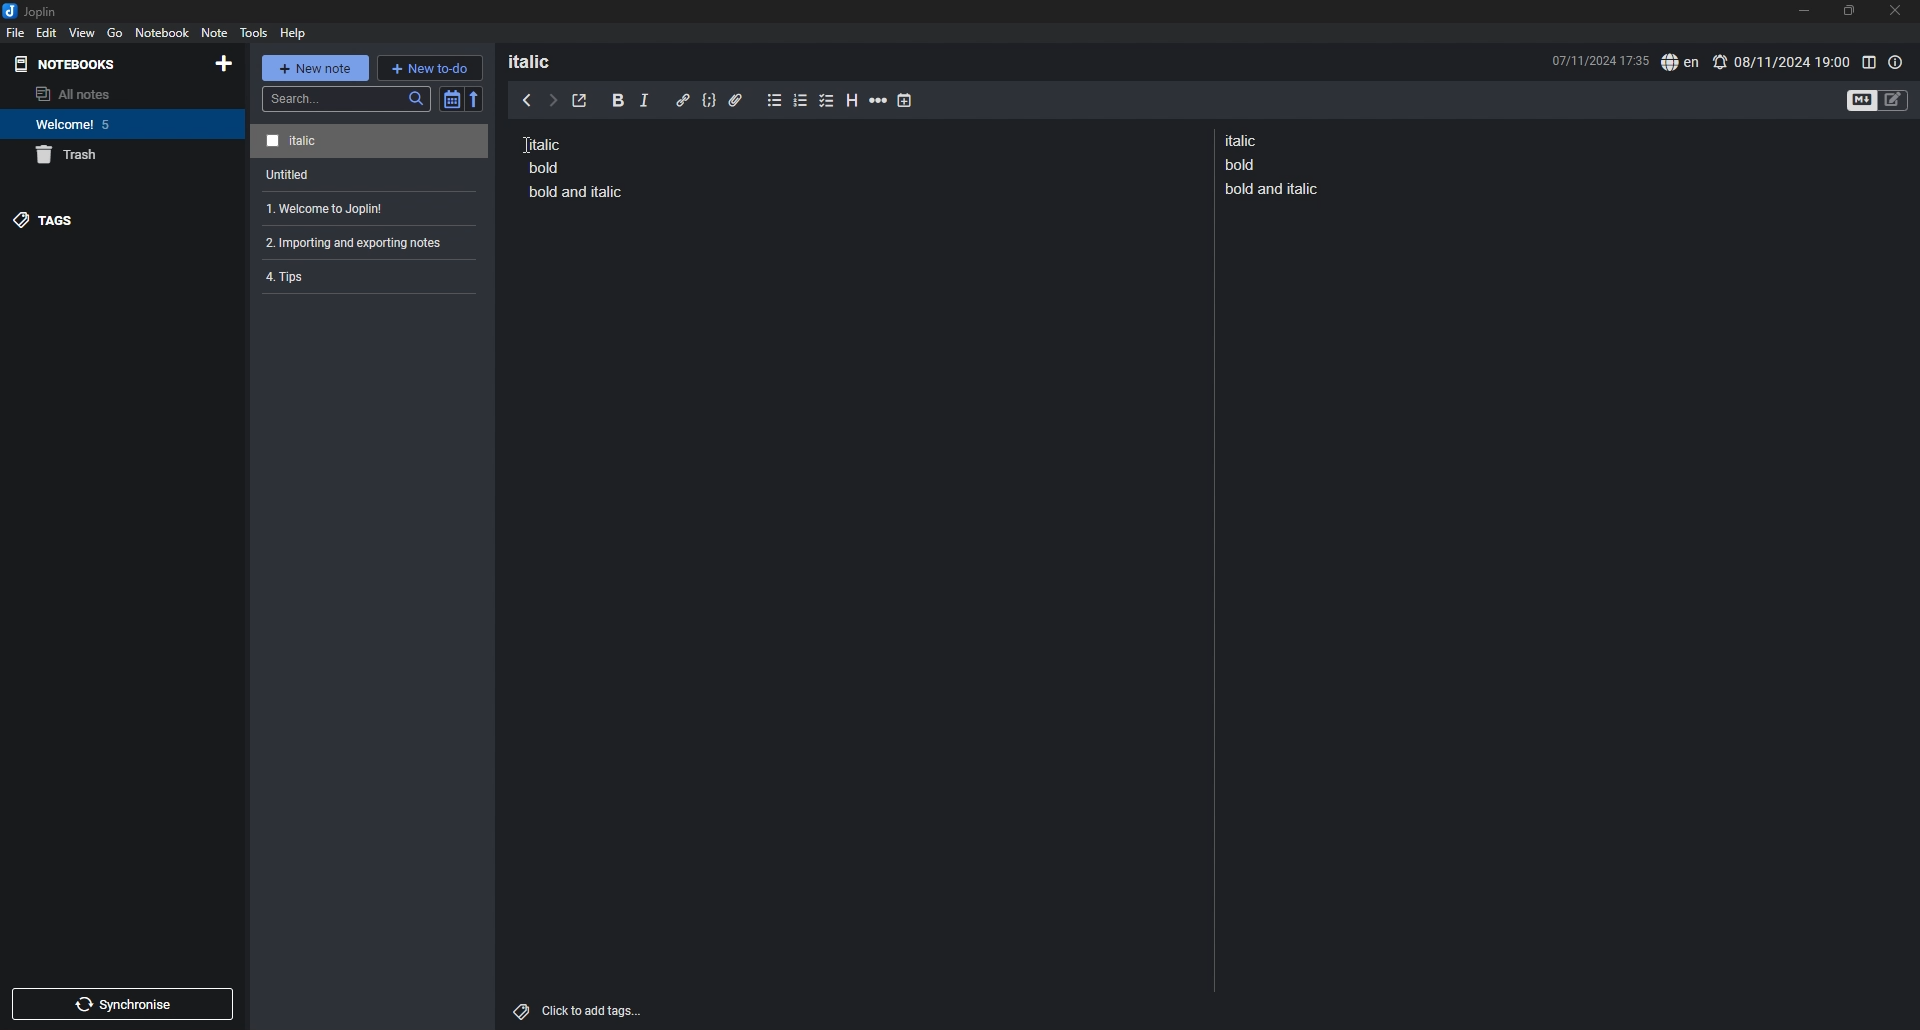 This screenshot has width=1920, height=1030. Describe the element at coordinates (213, 32) in the screenshot. I see `note` at that location.